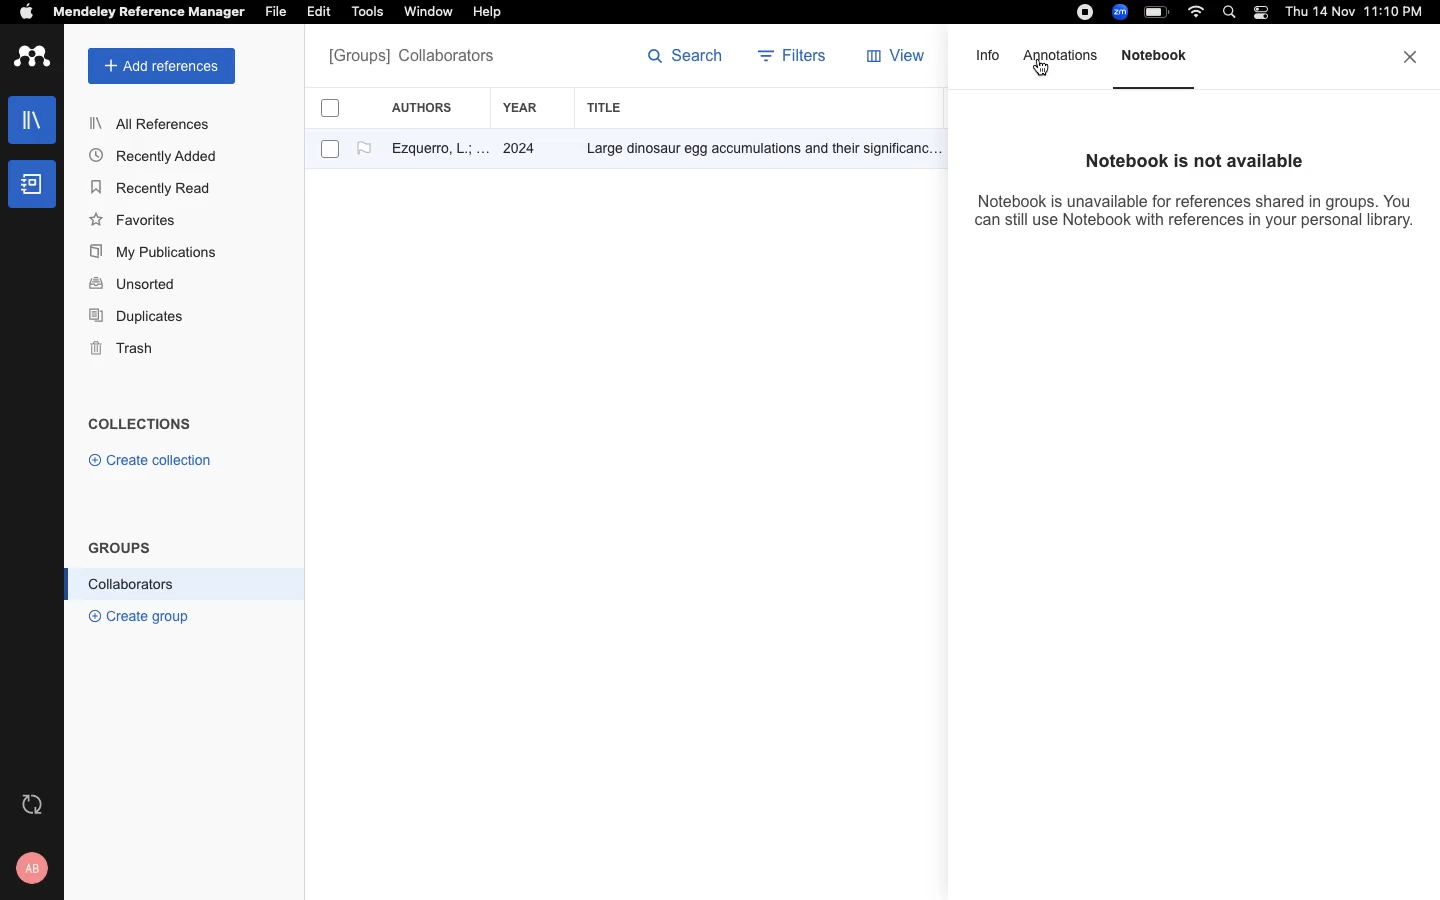 Image resolution: width=1440 pixels, height=900 pixels. I want to click on title, so click(608, 107).